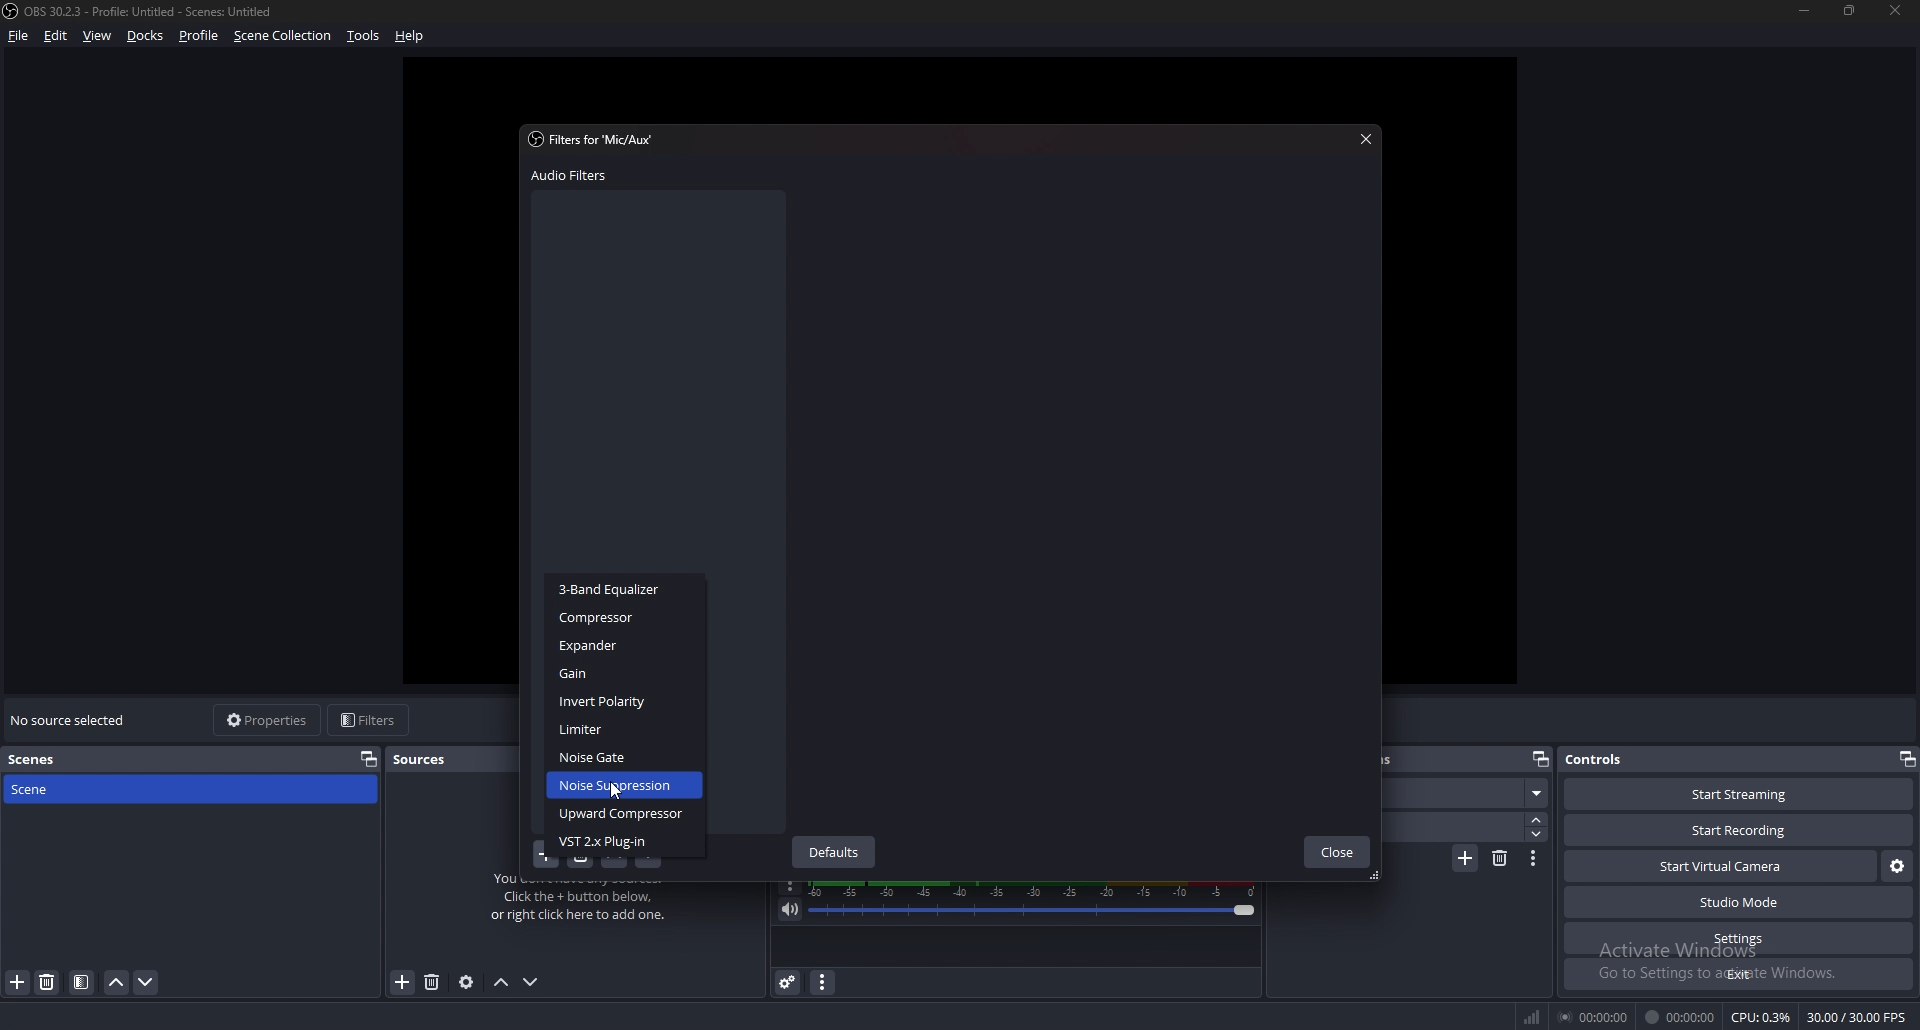  What do you see at coordinates (82, 982) in the screenshot?
I see `filter` at bounding box center [82, 982].